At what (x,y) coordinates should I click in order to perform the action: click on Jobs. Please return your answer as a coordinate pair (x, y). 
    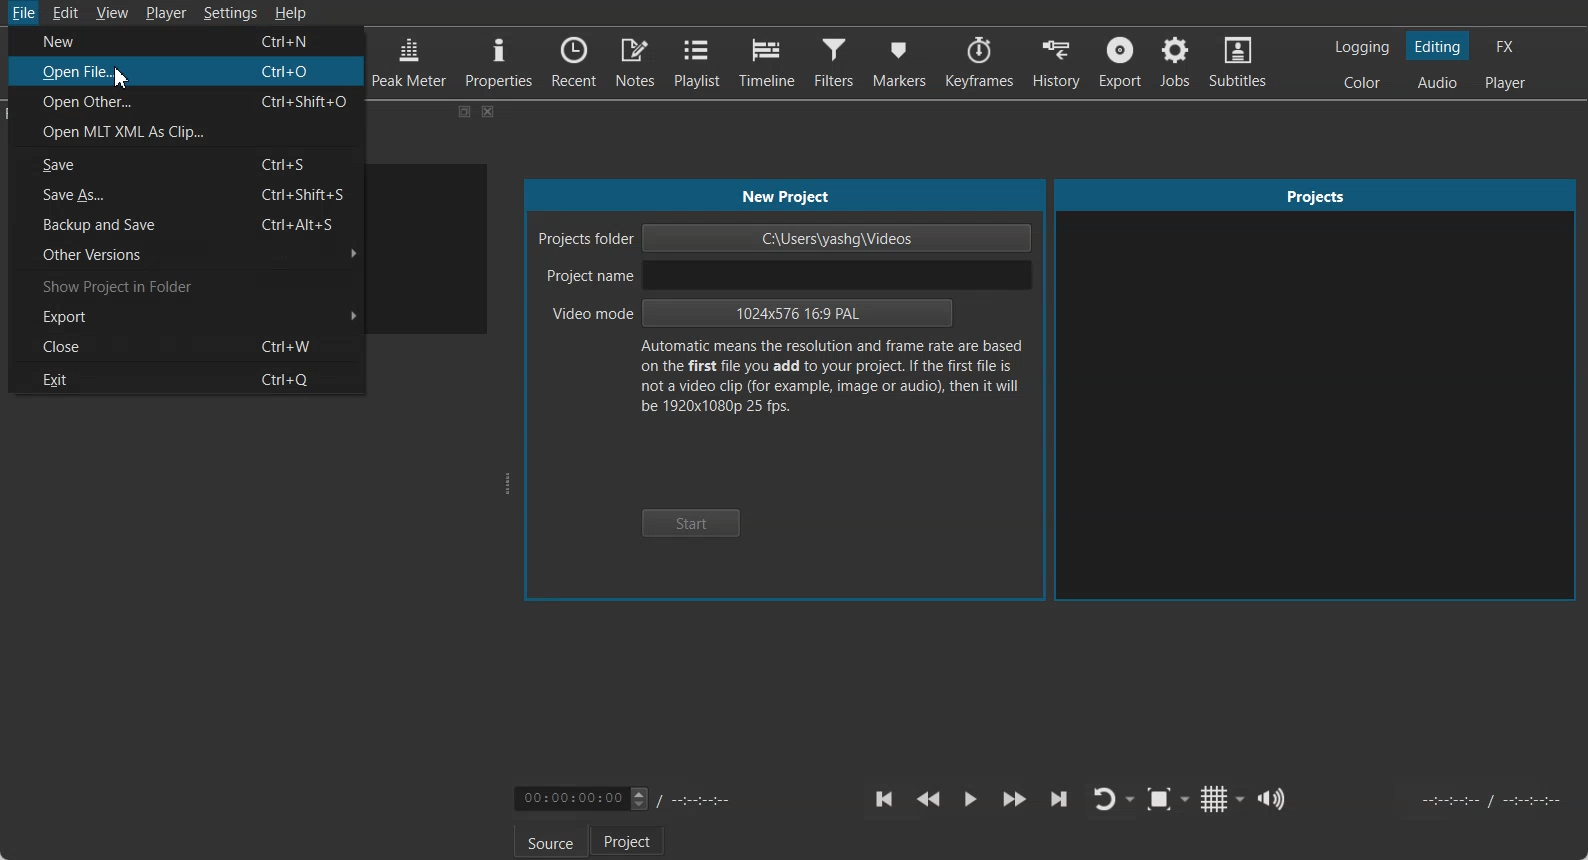
    Looking at the image, I should click on (1177, 62).